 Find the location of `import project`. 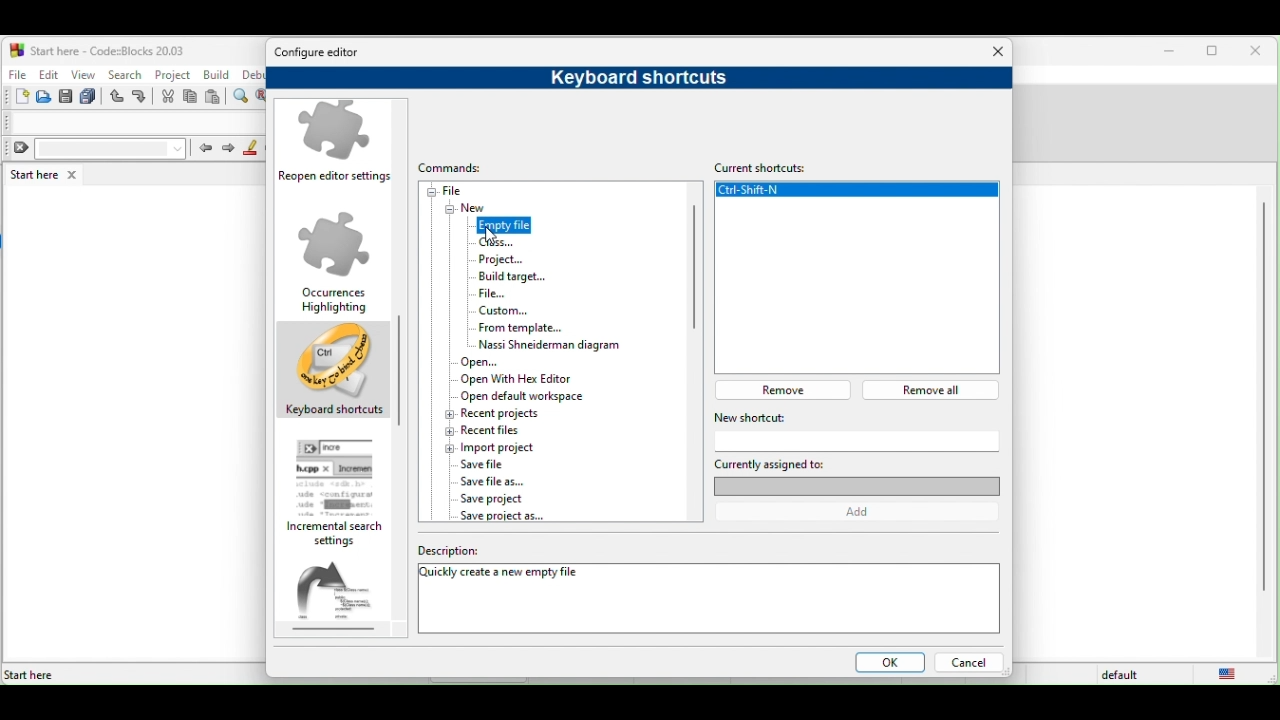

import project is located at coordinates (497, 447).